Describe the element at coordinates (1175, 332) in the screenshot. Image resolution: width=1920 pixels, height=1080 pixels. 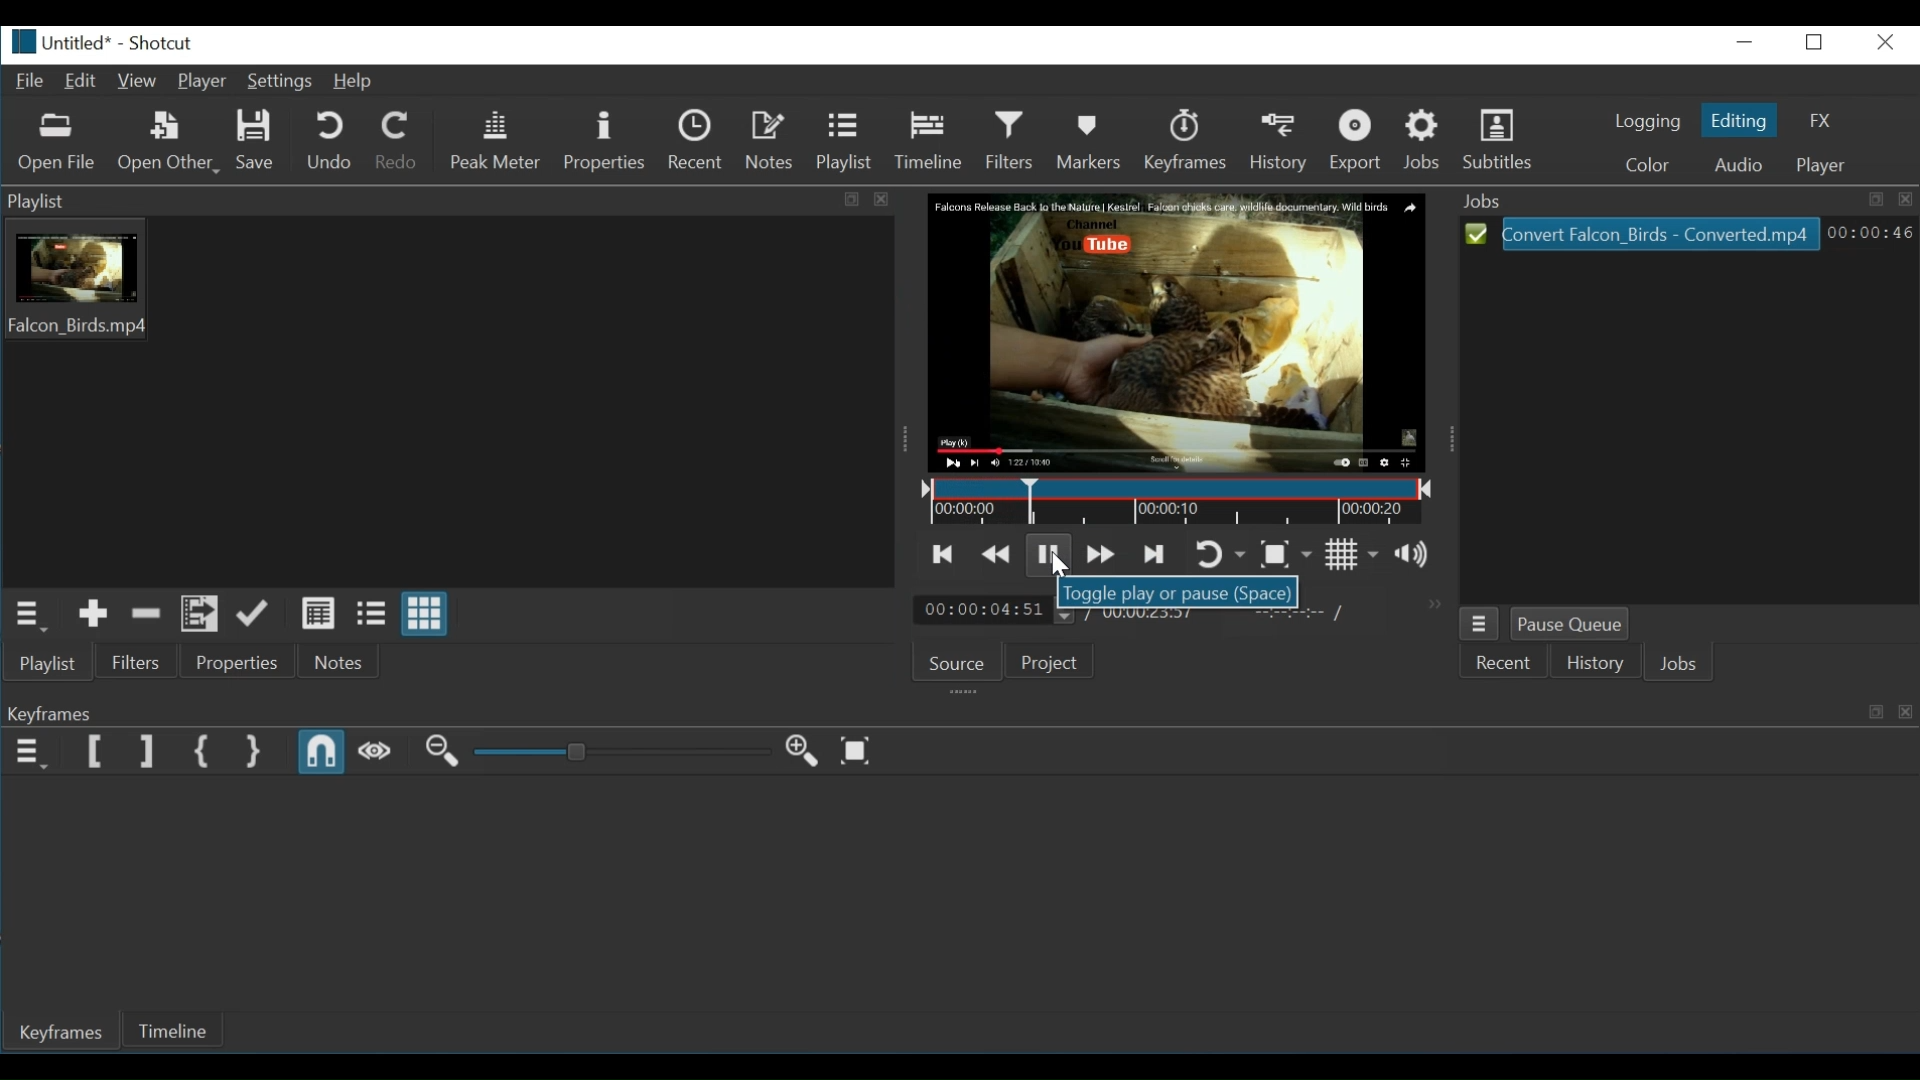
I see `Media Viewer` at that location.